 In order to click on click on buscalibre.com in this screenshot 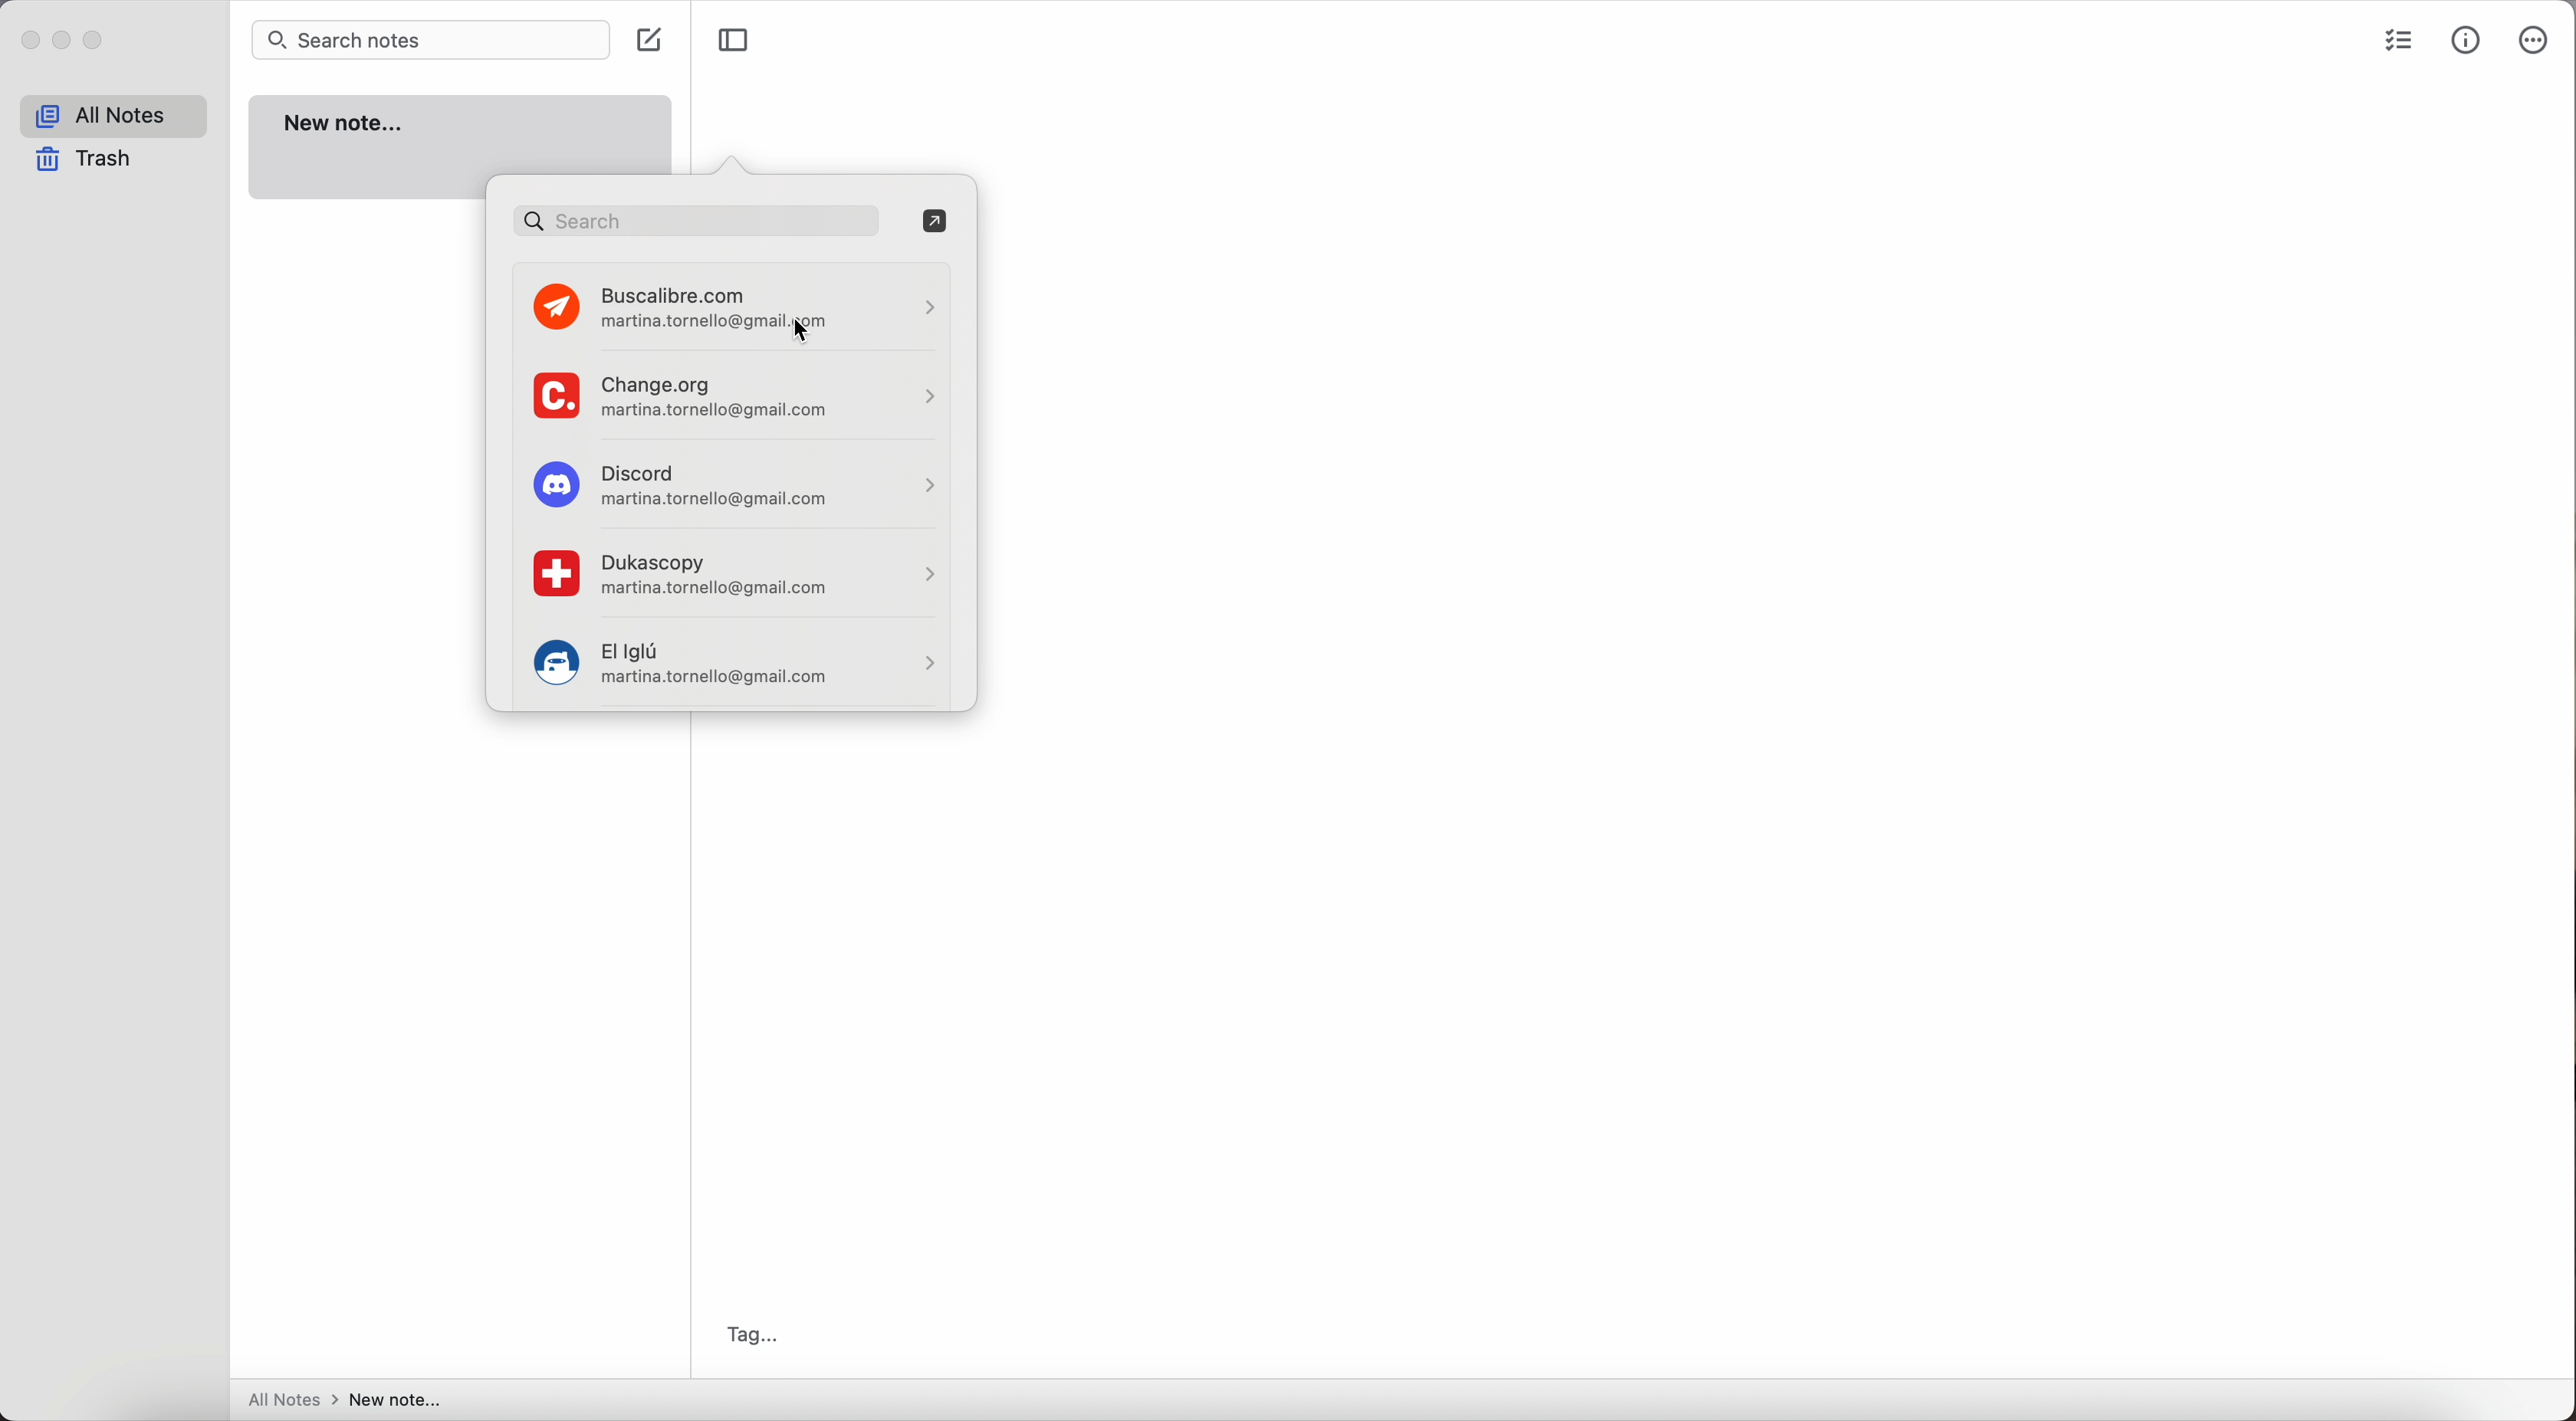, I will do `click(733, 306)`.